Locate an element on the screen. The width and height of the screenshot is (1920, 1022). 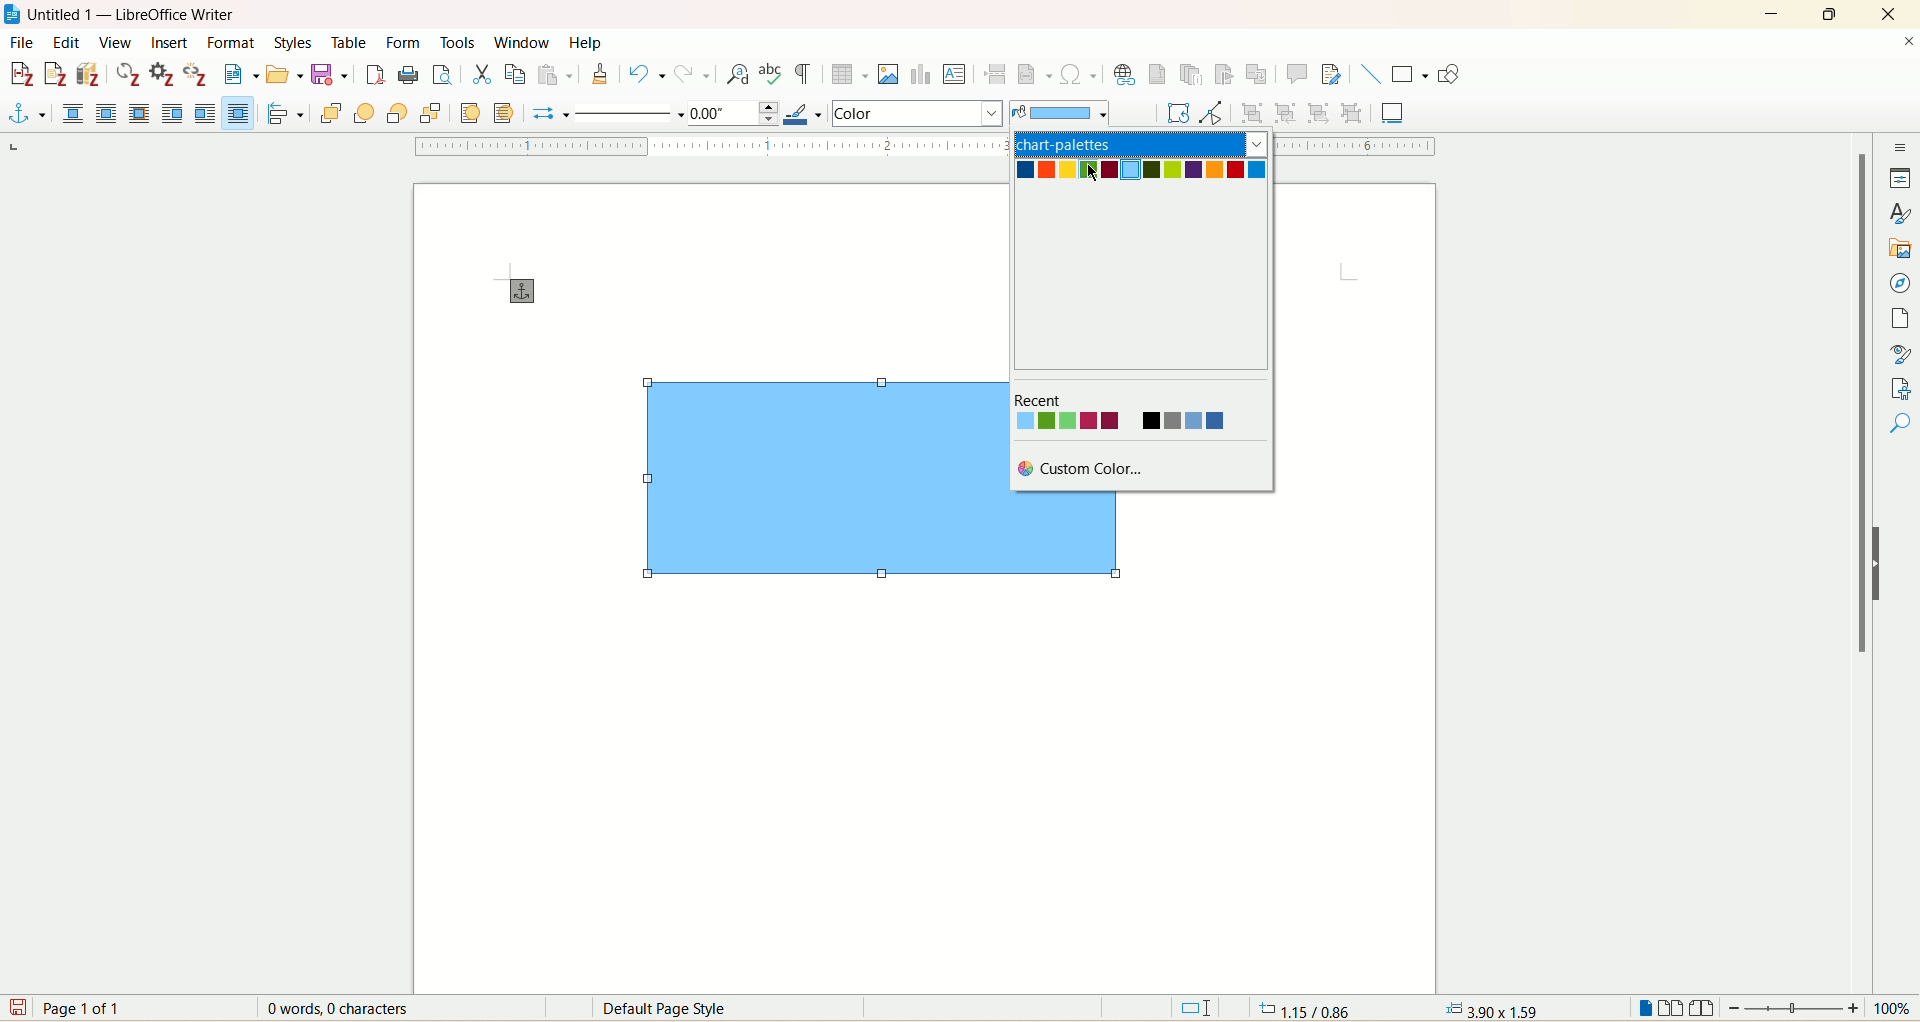
navigator is located at coordinates (1902, 286).